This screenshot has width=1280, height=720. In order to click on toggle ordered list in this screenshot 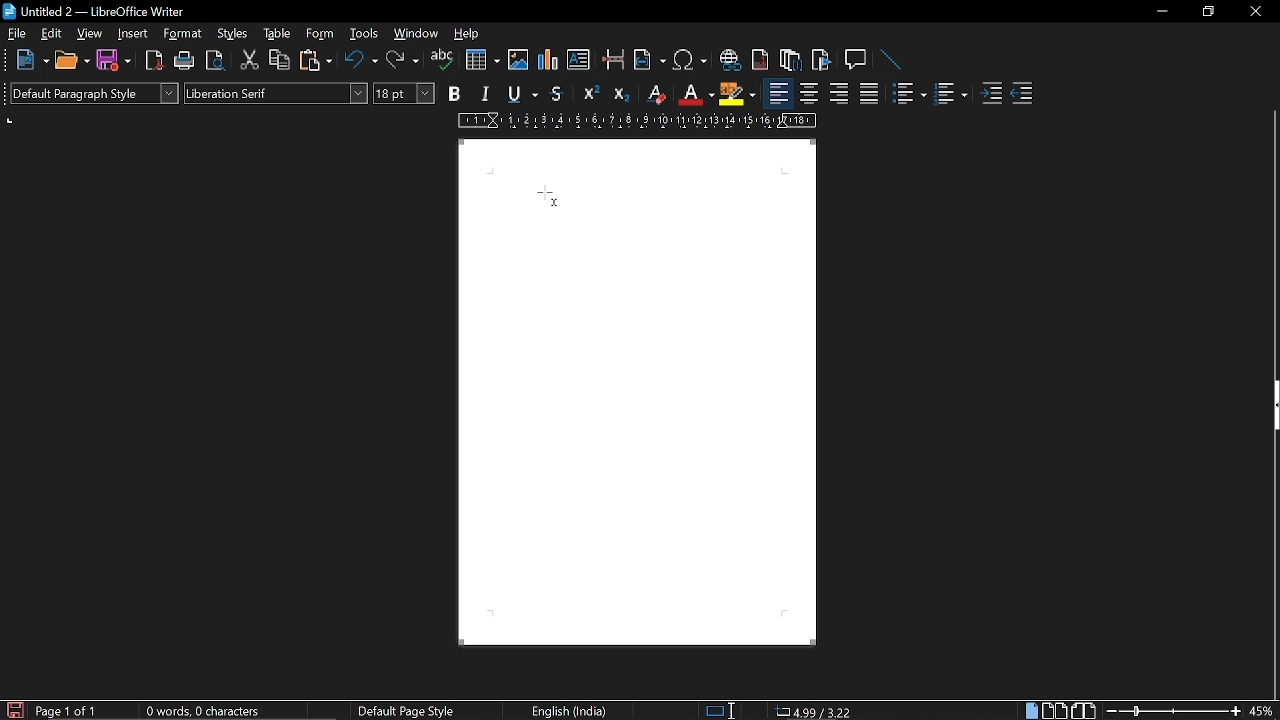, I will do `click(950, 95)`.